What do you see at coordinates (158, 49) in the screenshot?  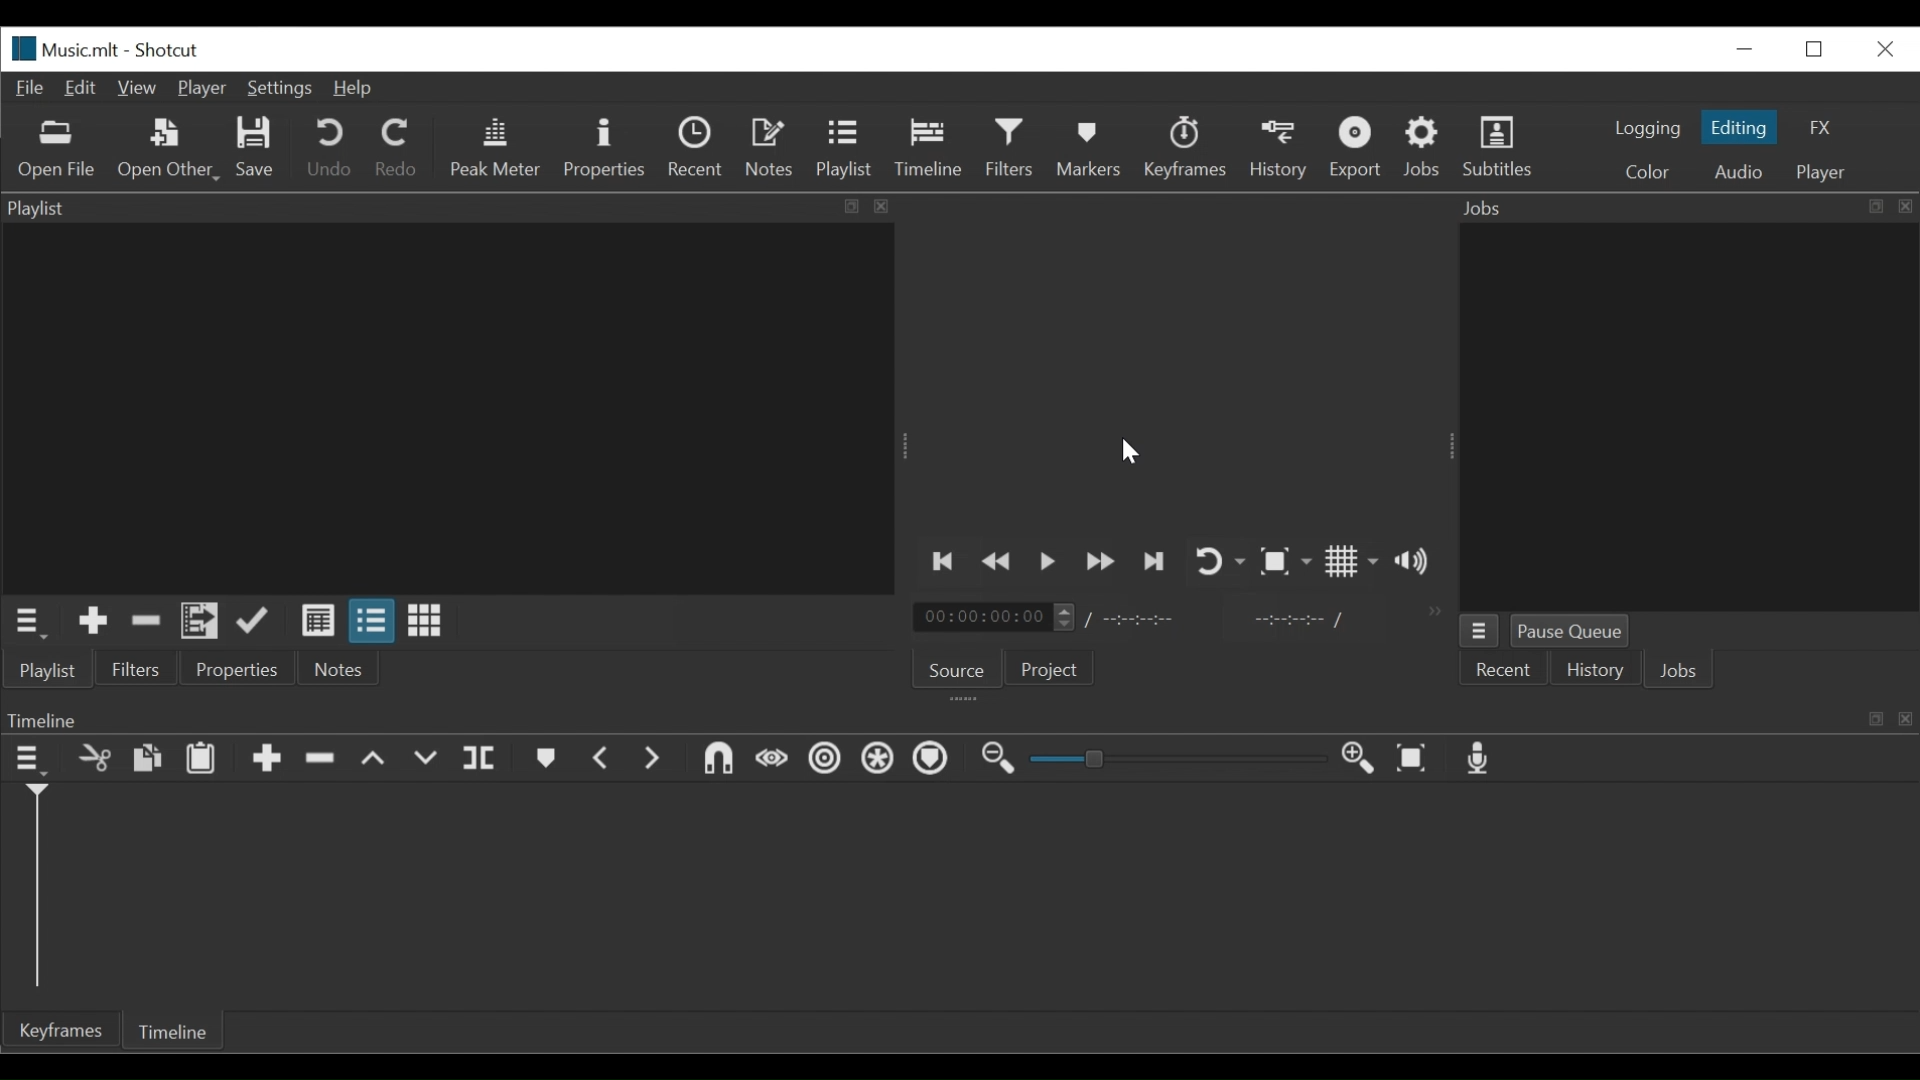 I see `Shotcut` at bounding box center [158, 49].